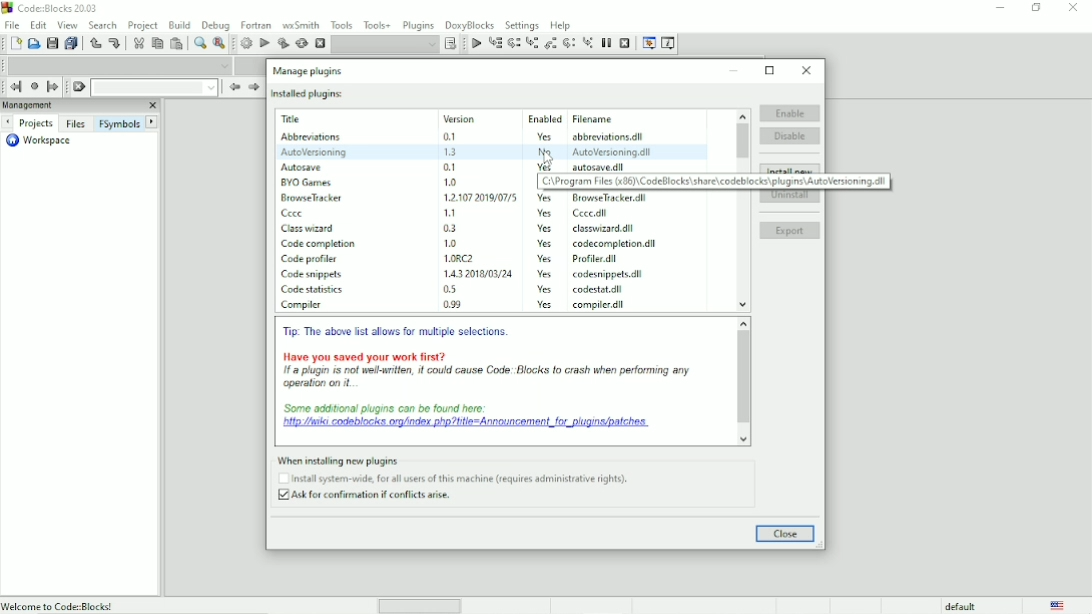  Describe the element at coordinates (603, 228) in the screenshot. I see `file` at that location.